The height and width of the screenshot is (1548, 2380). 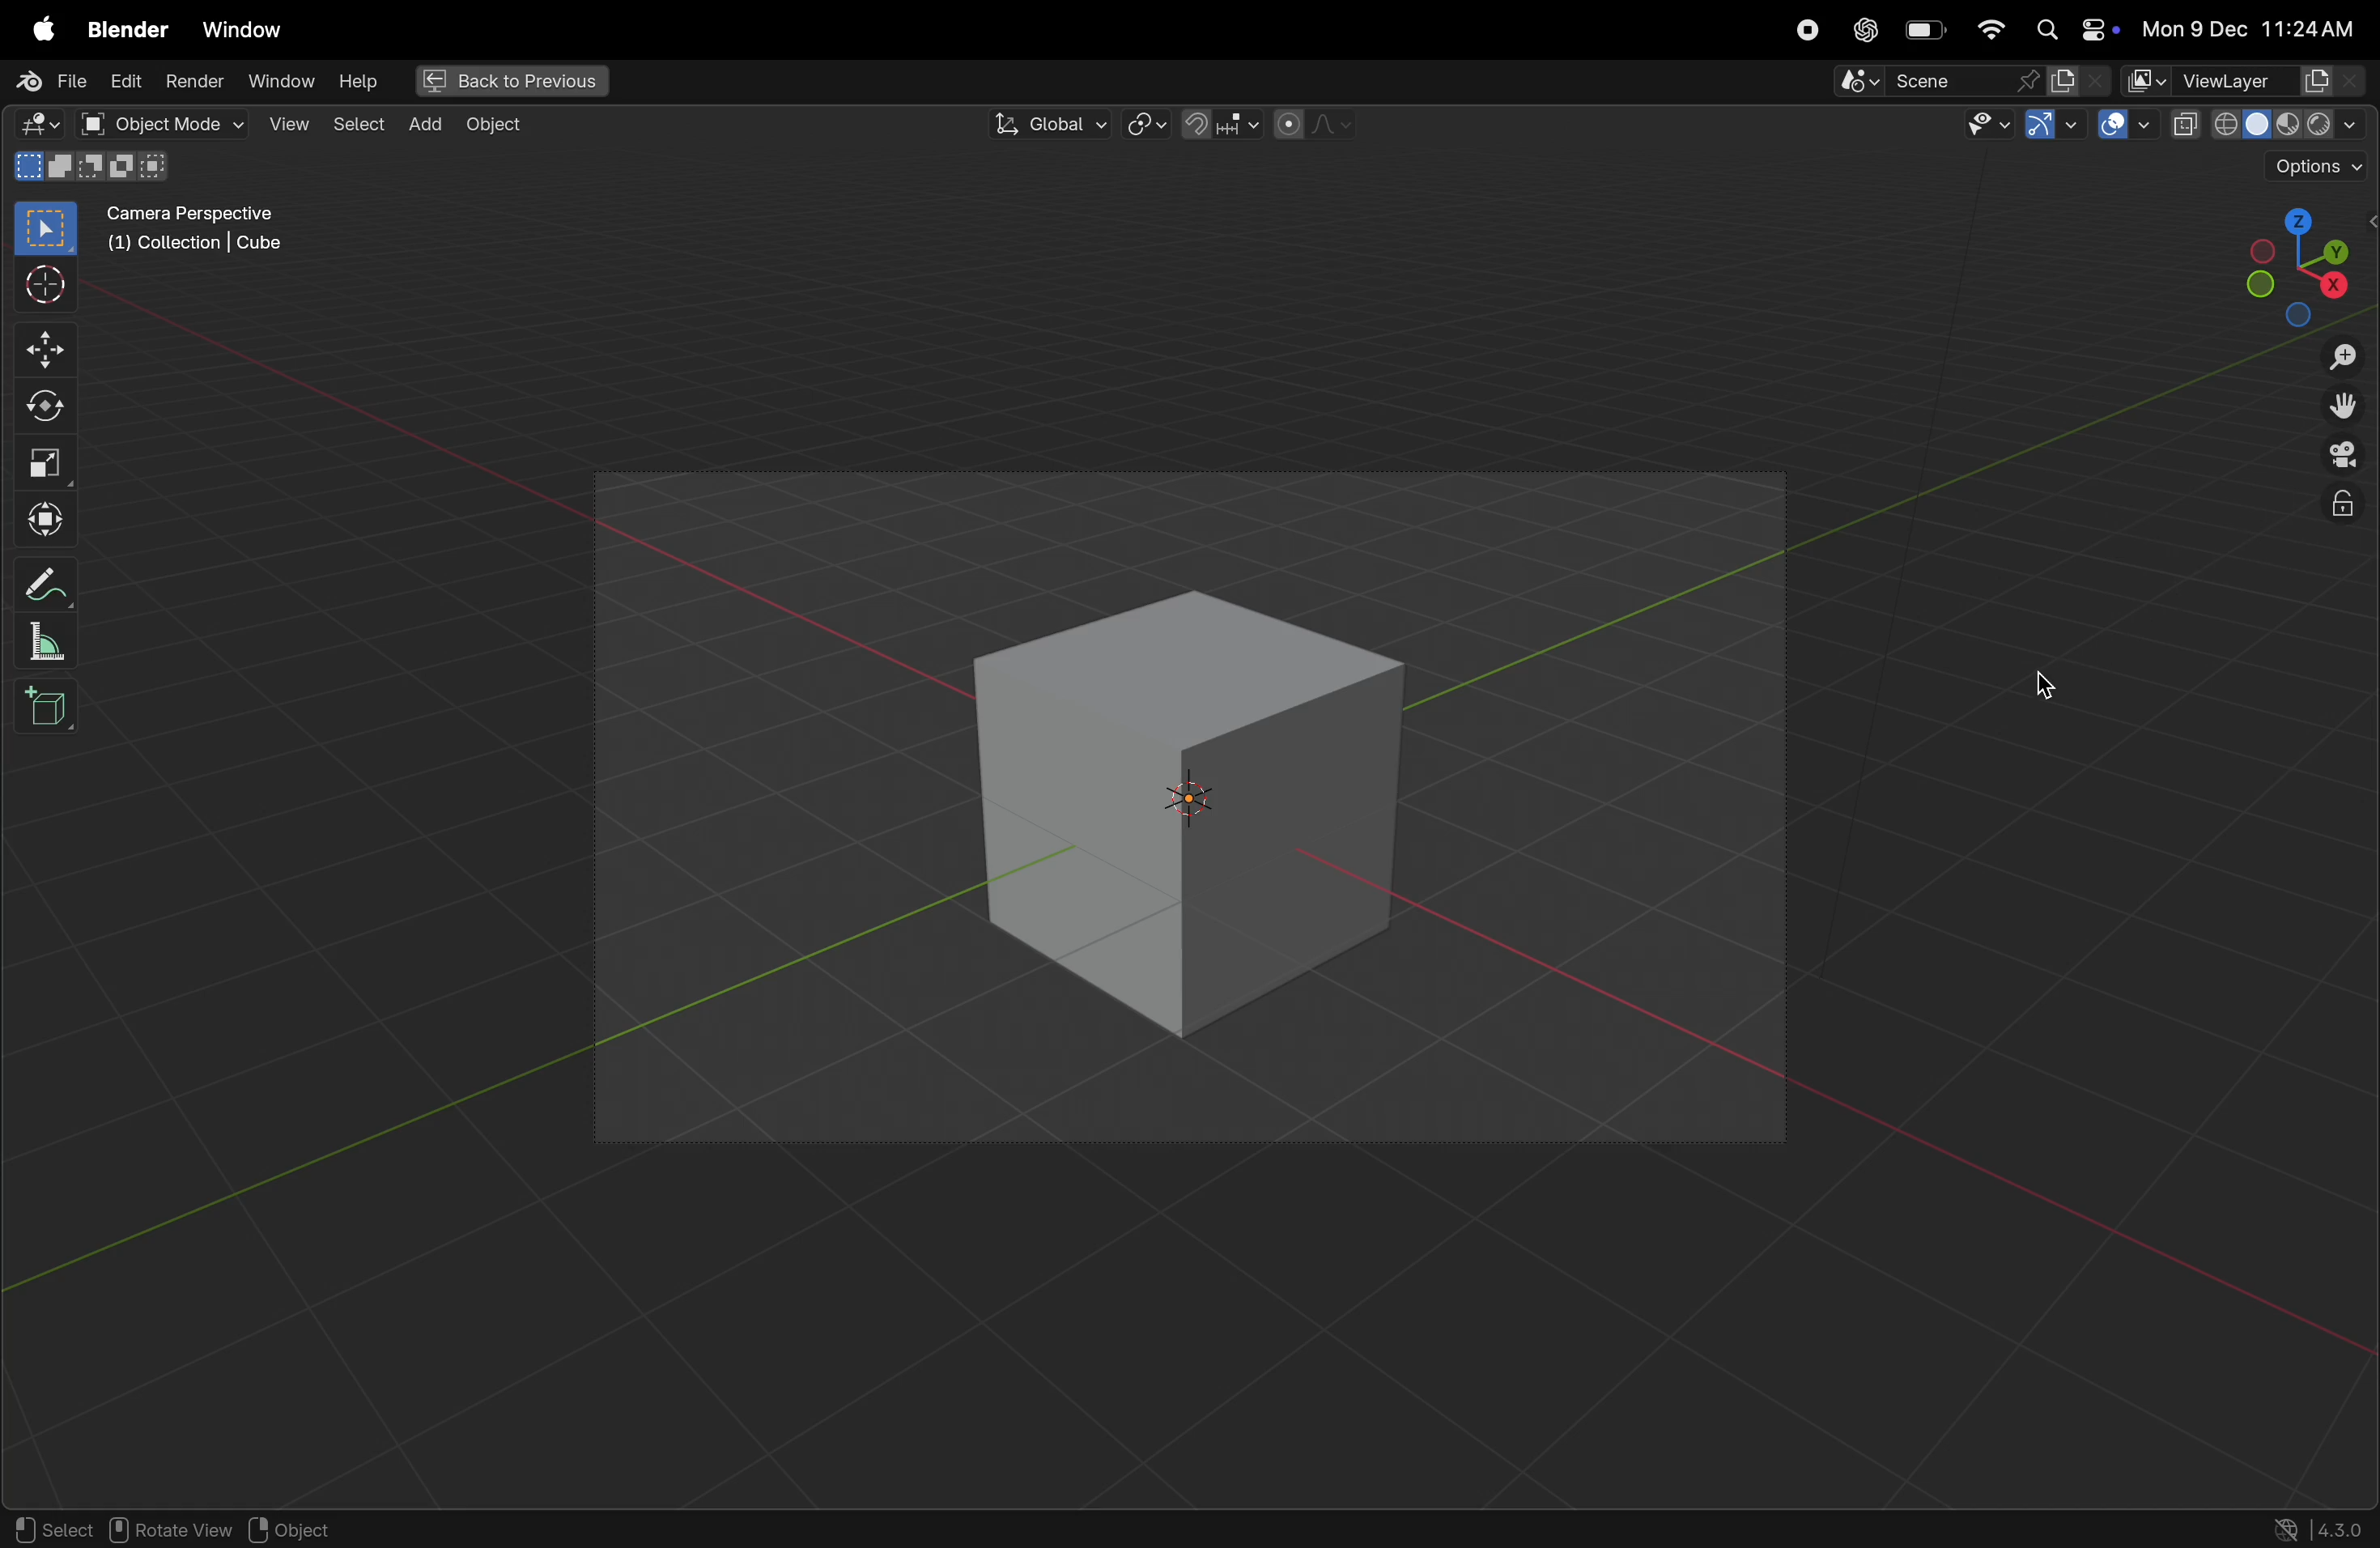 I want to click on measure , so click(x=50, y=647).